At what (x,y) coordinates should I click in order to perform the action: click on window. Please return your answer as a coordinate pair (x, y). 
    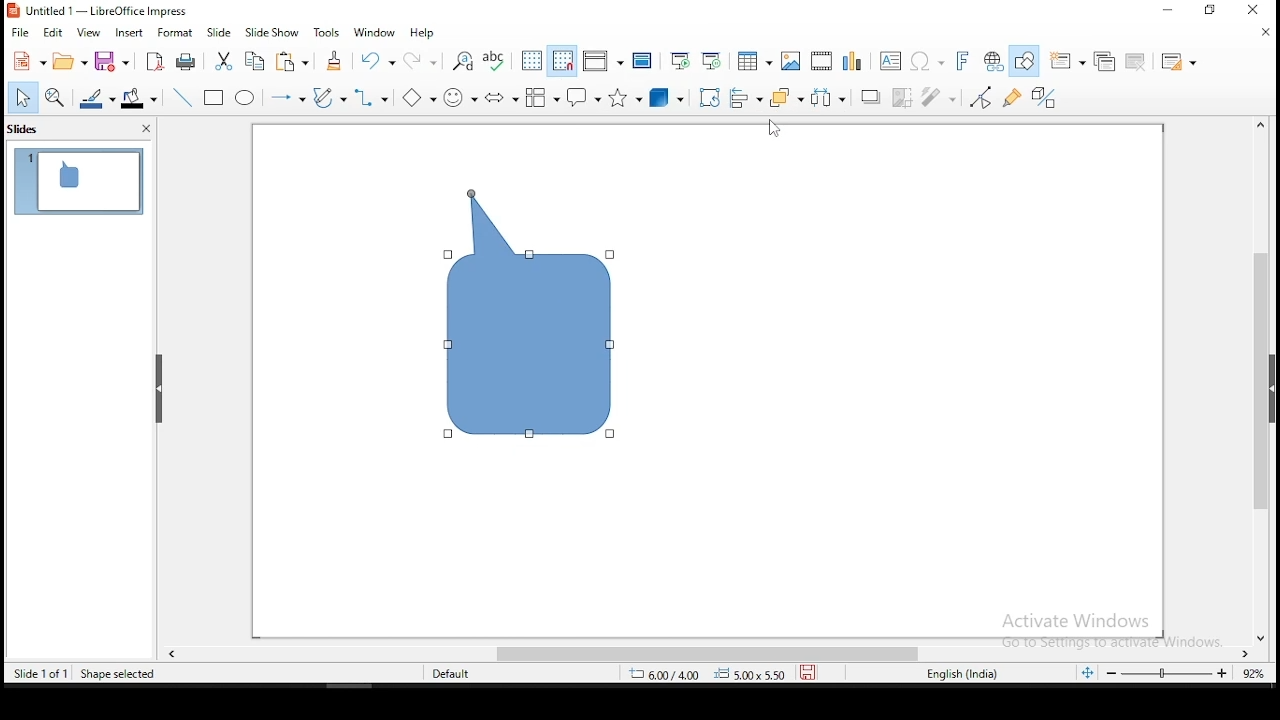
    Looking at the image, I should click on (374, 34).